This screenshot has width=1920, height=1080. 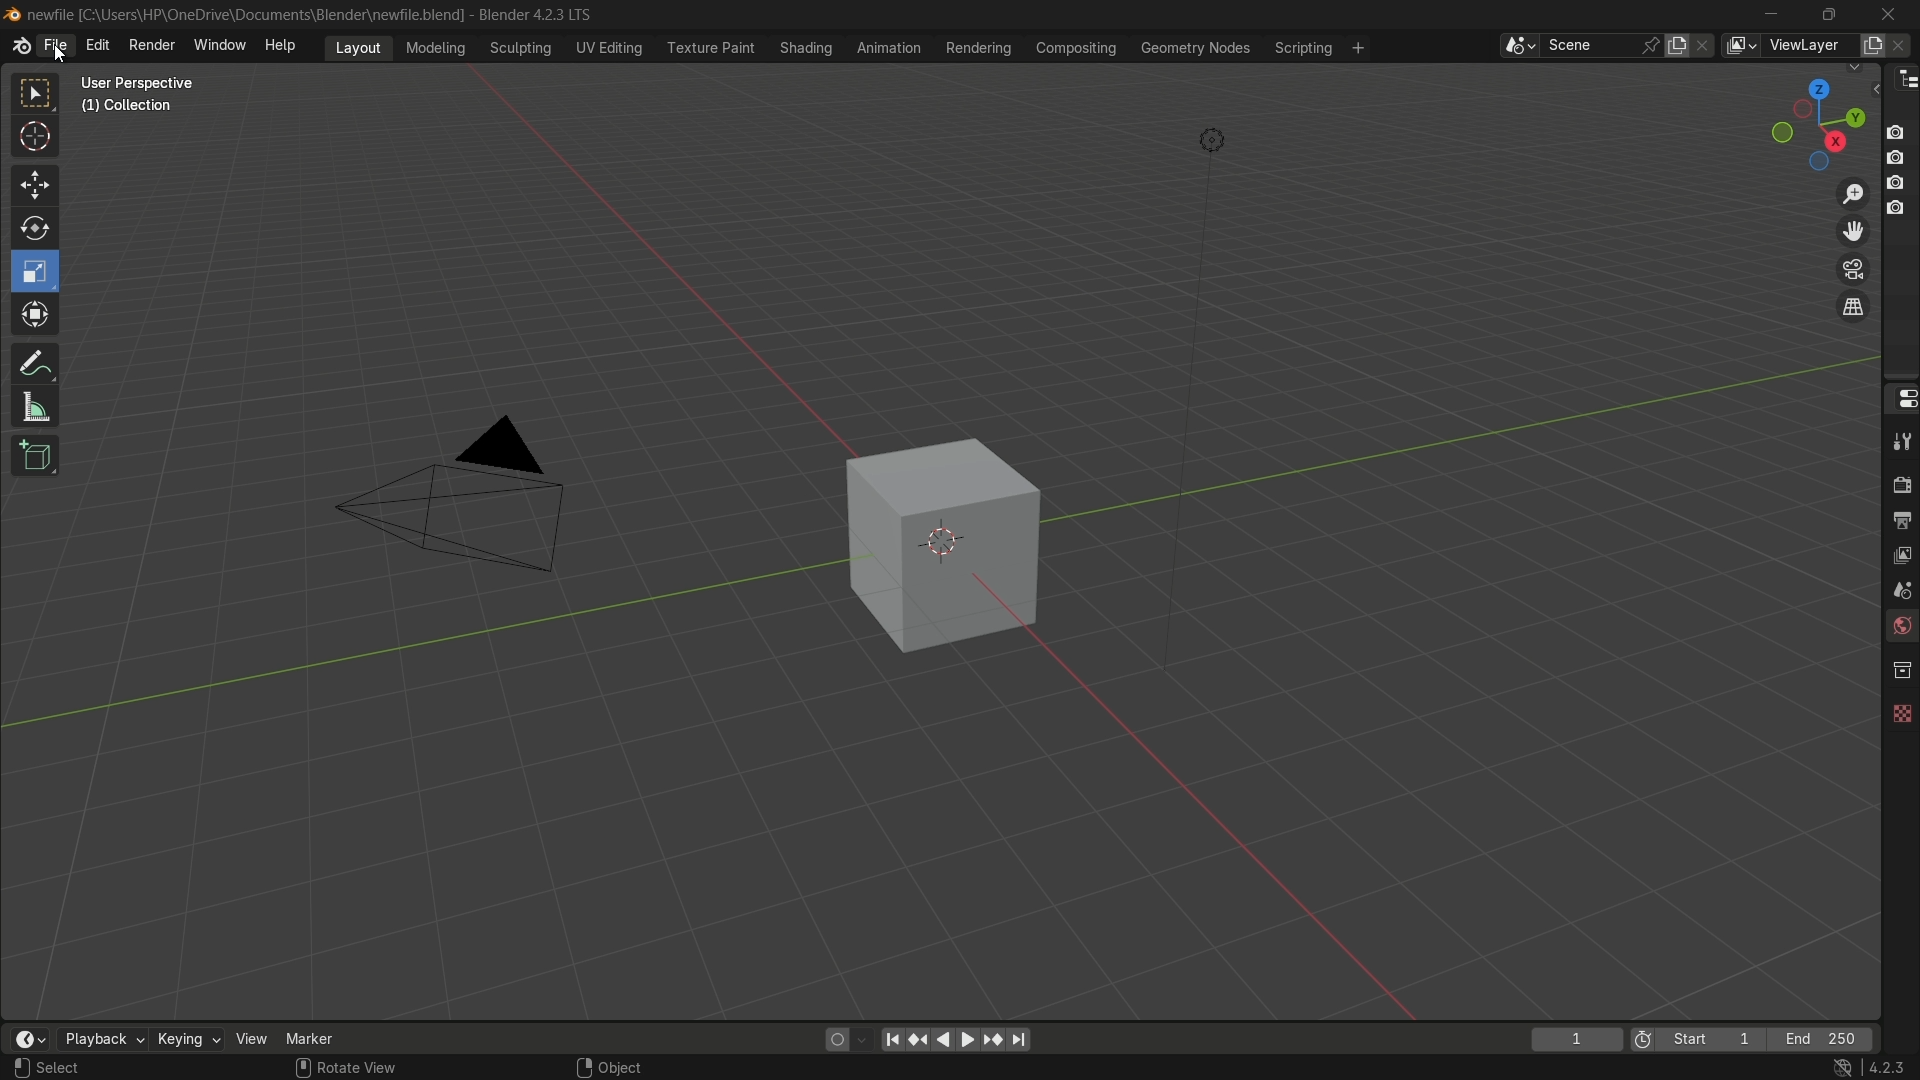 I want to click on move view layer, so click(x=1852, y=230).